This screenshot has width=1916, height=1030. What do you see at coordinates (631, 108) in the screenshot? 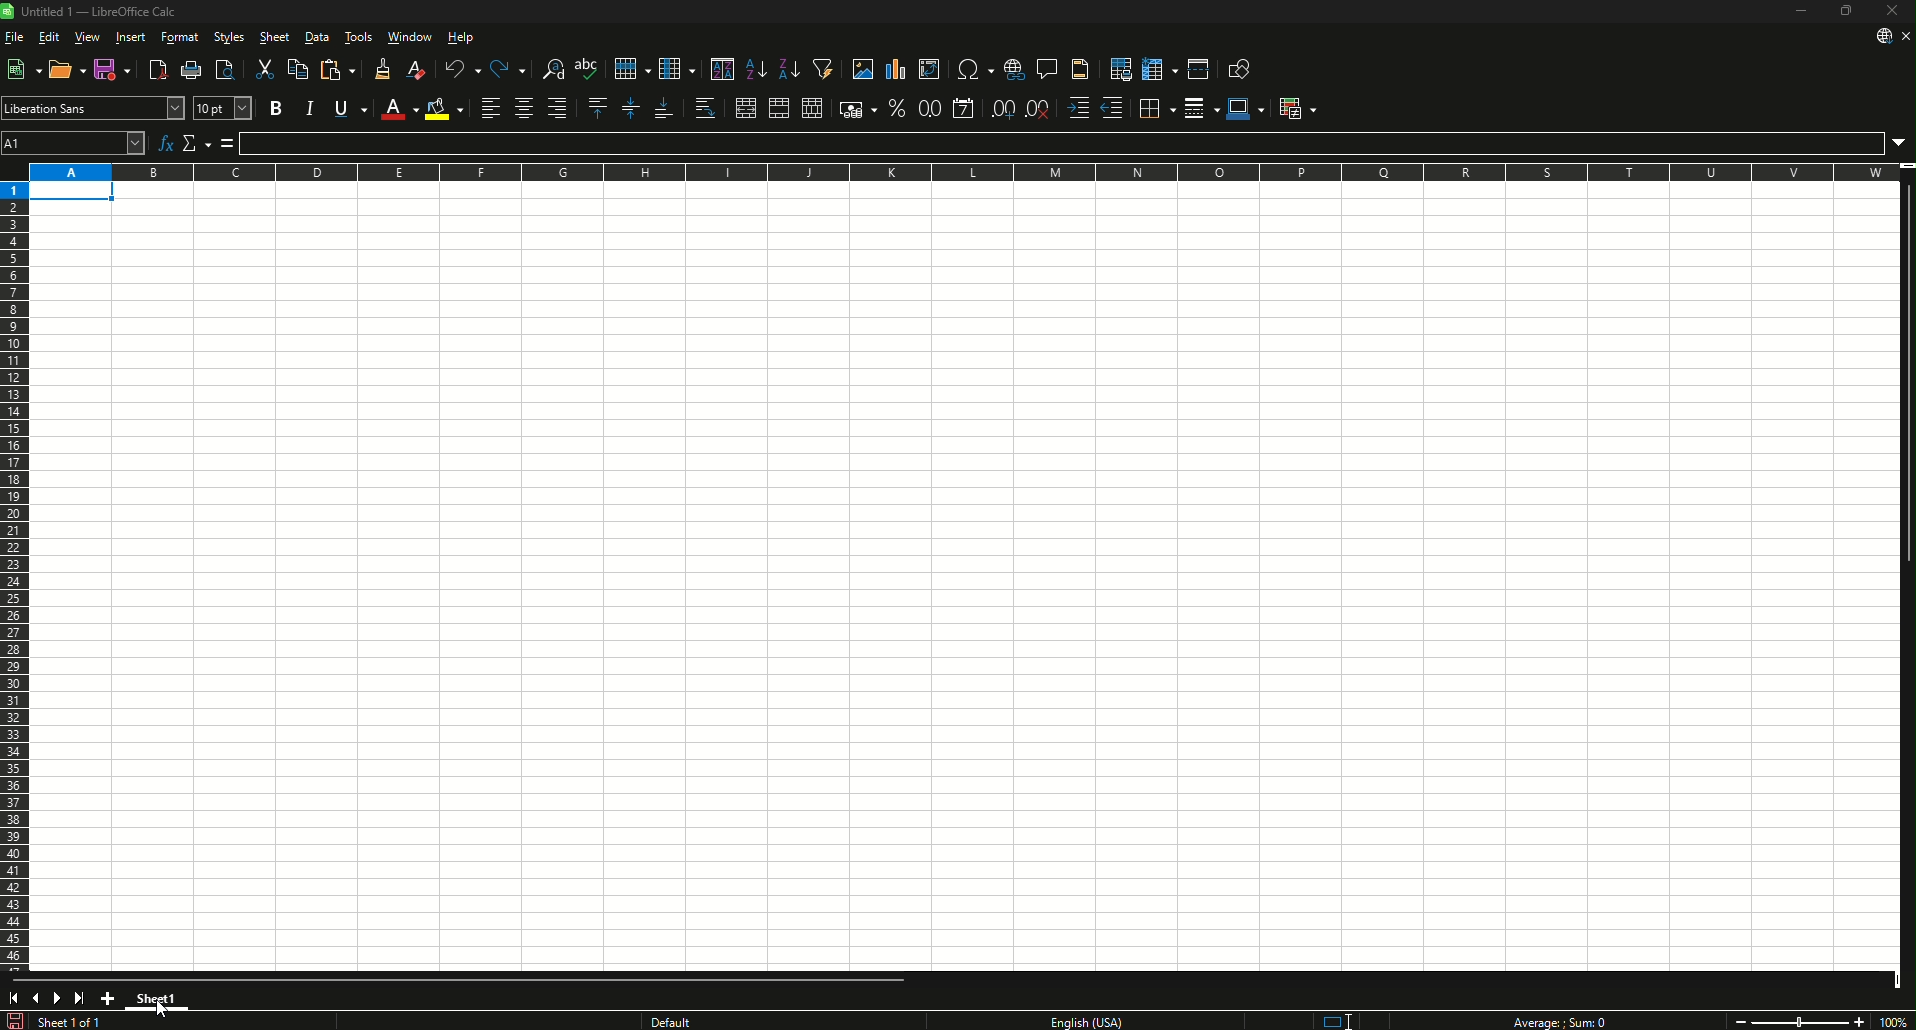
I see `Center Vertically` at bounding box center [631, 108].